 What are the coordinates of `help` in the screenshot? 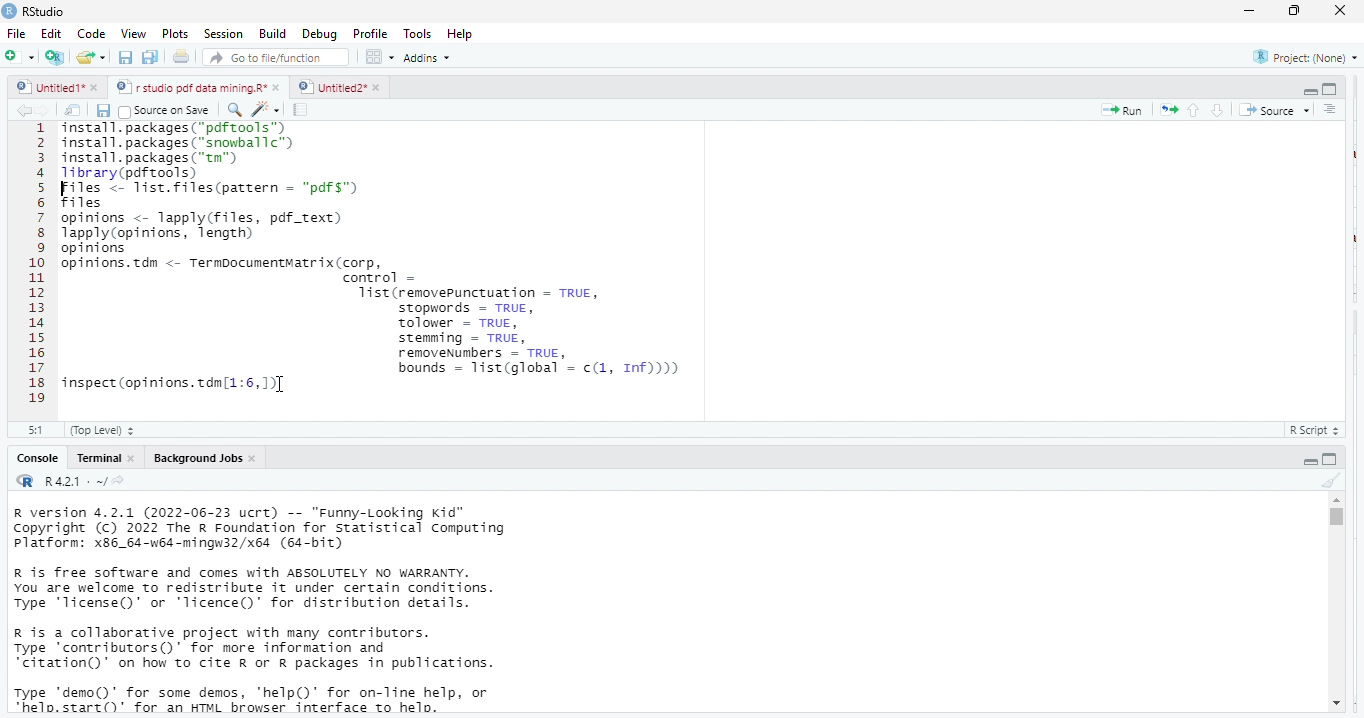 It's located at (467, 33).